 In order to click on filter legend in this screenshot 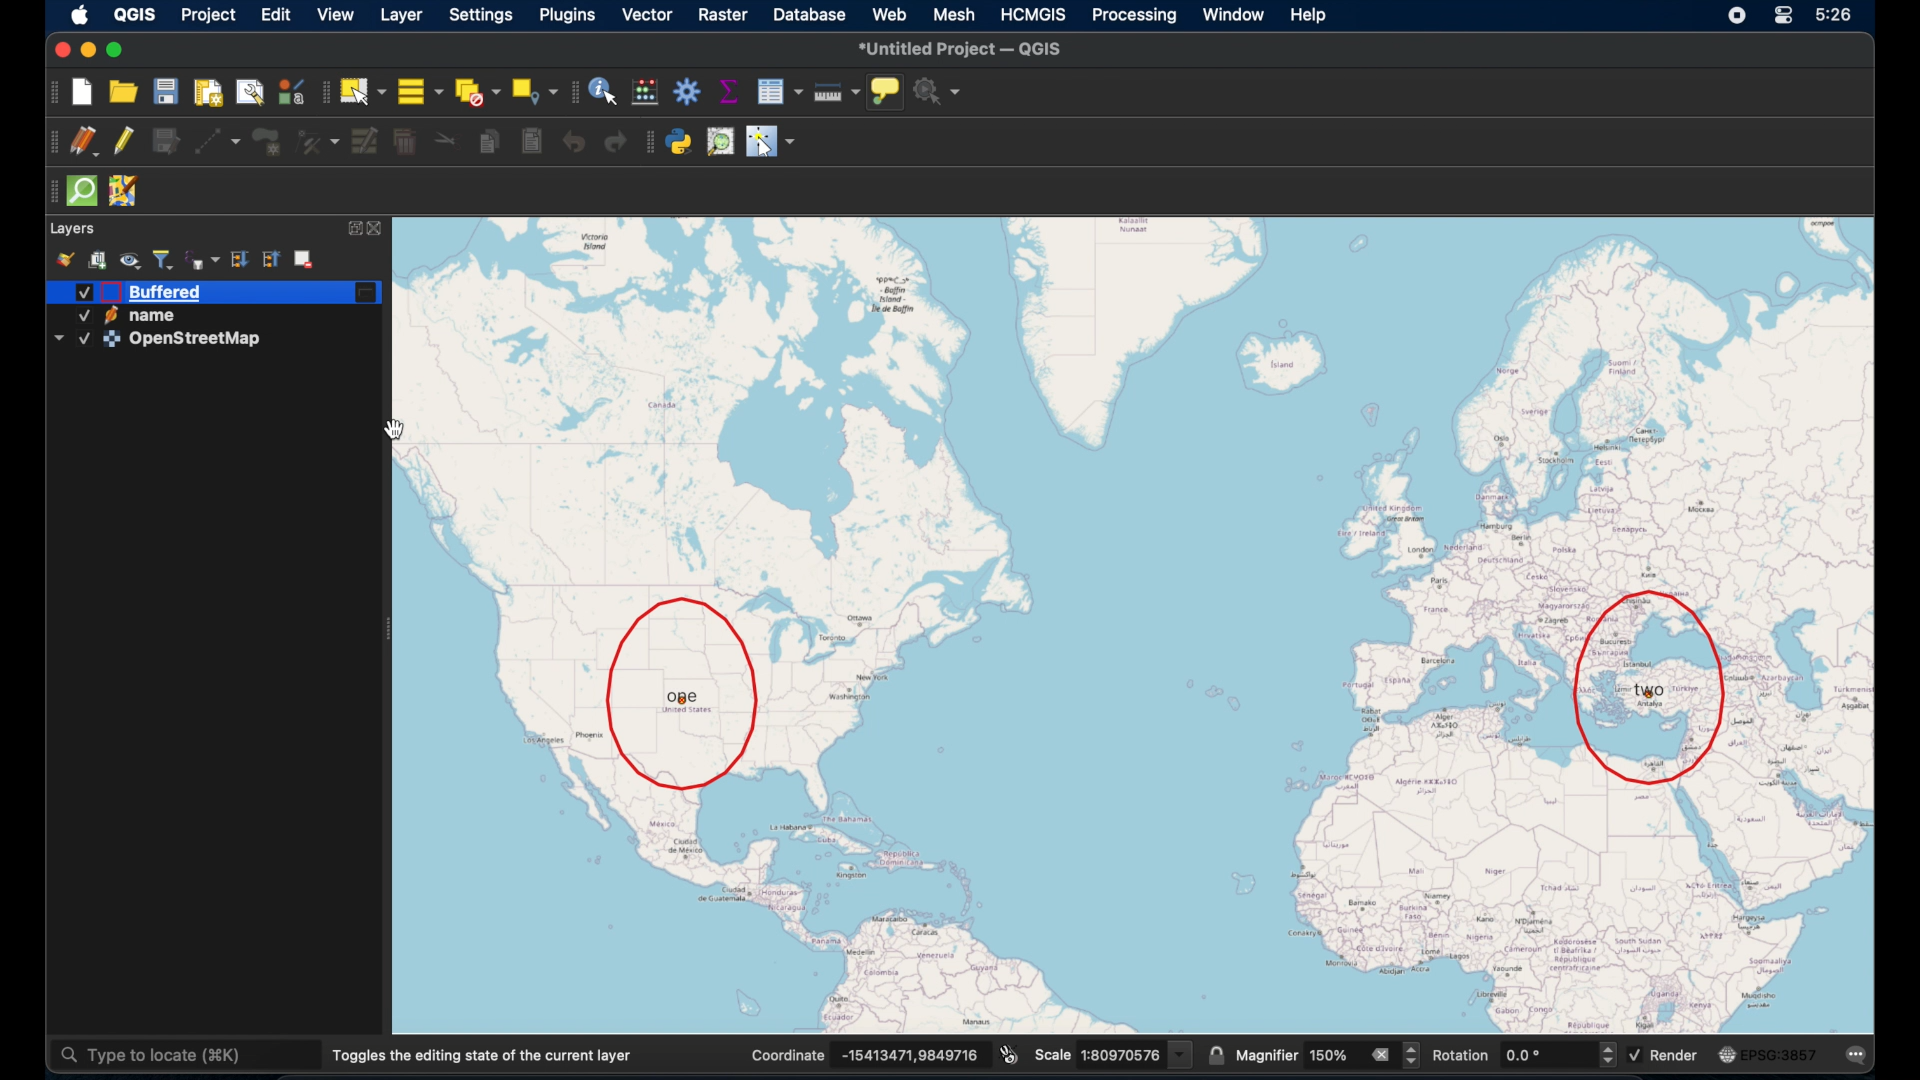, I will do `click(163, 259)`.